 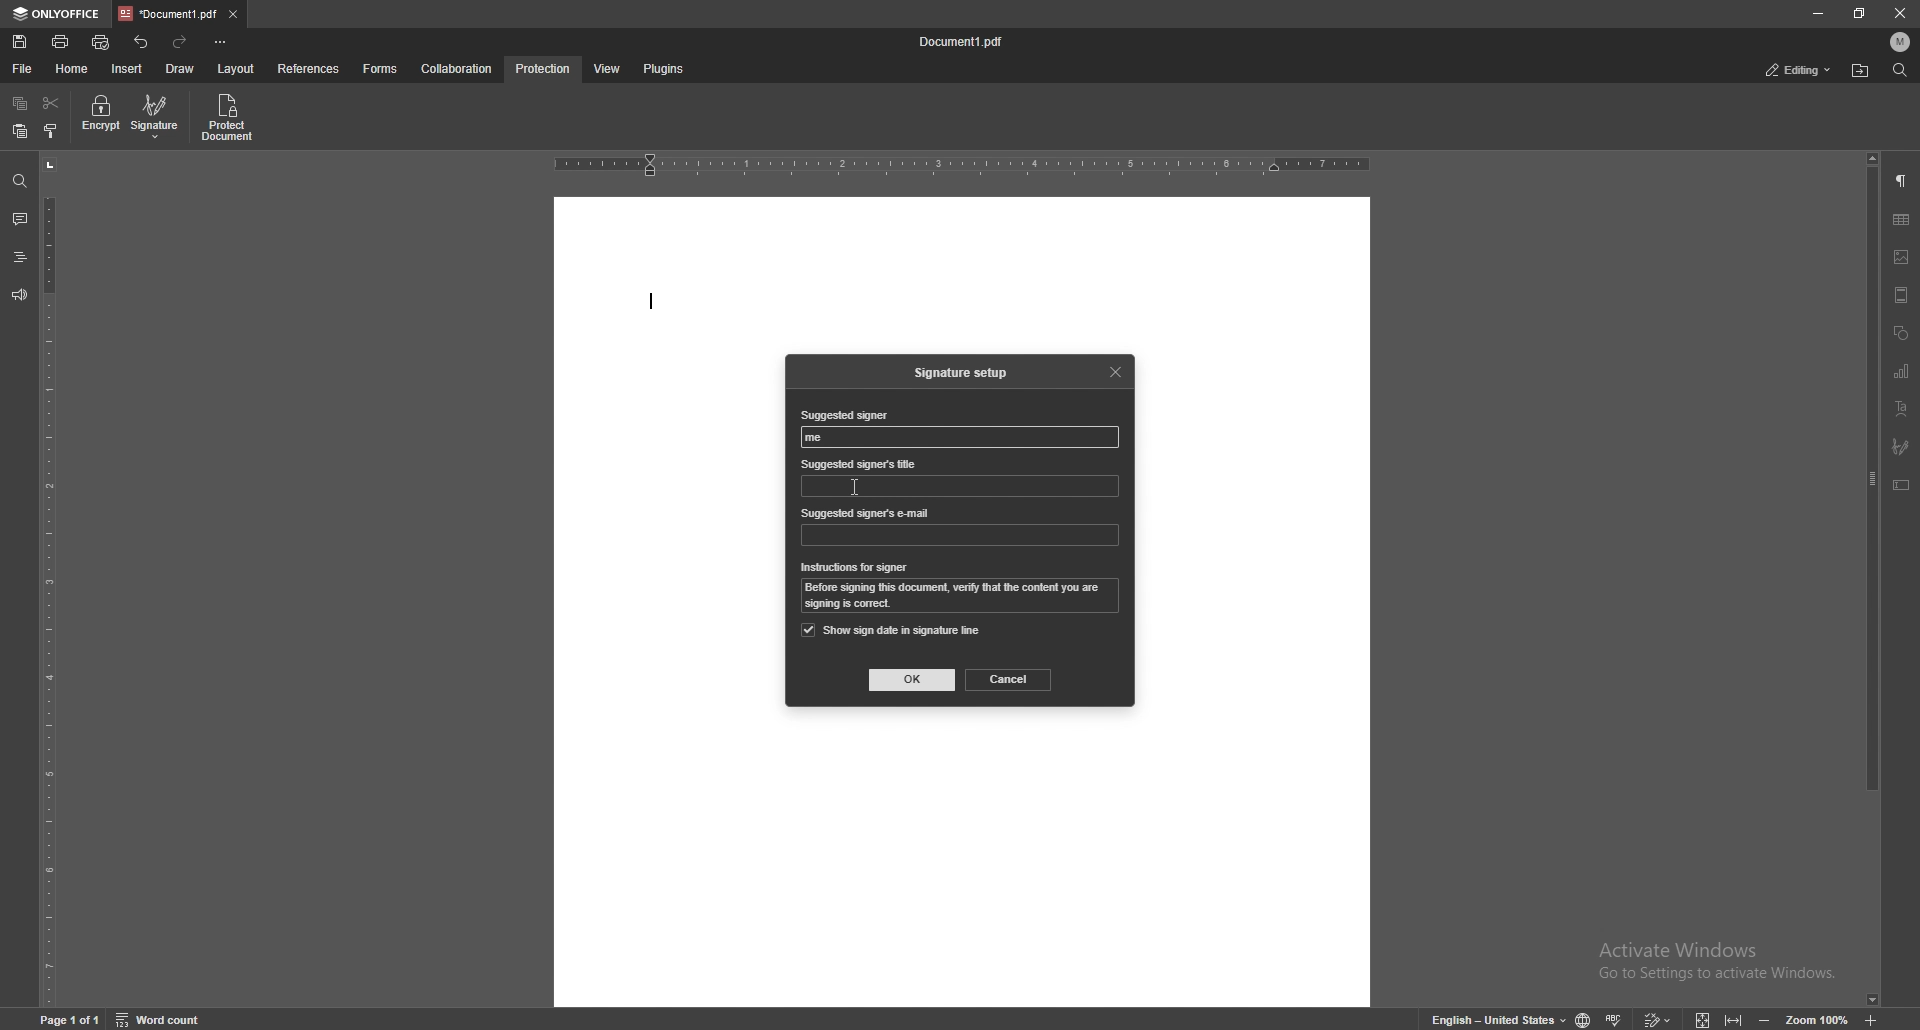 What do you see at coordinates (913, 680) in the screenshot?
I see `ok` at bounding box center [913, 680].